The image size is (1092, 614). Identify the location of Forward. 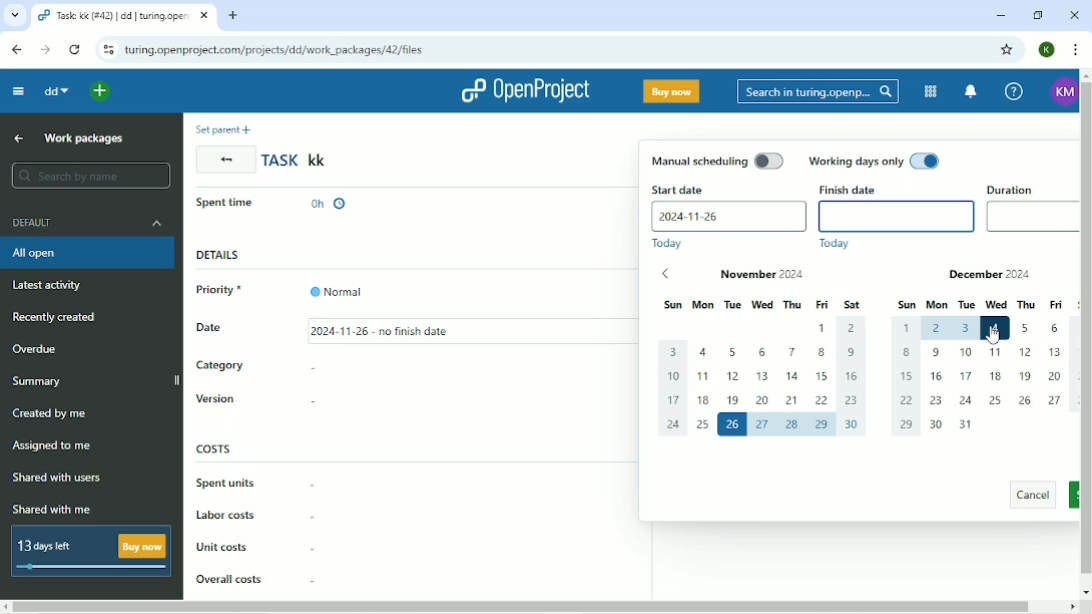
(46, 49).